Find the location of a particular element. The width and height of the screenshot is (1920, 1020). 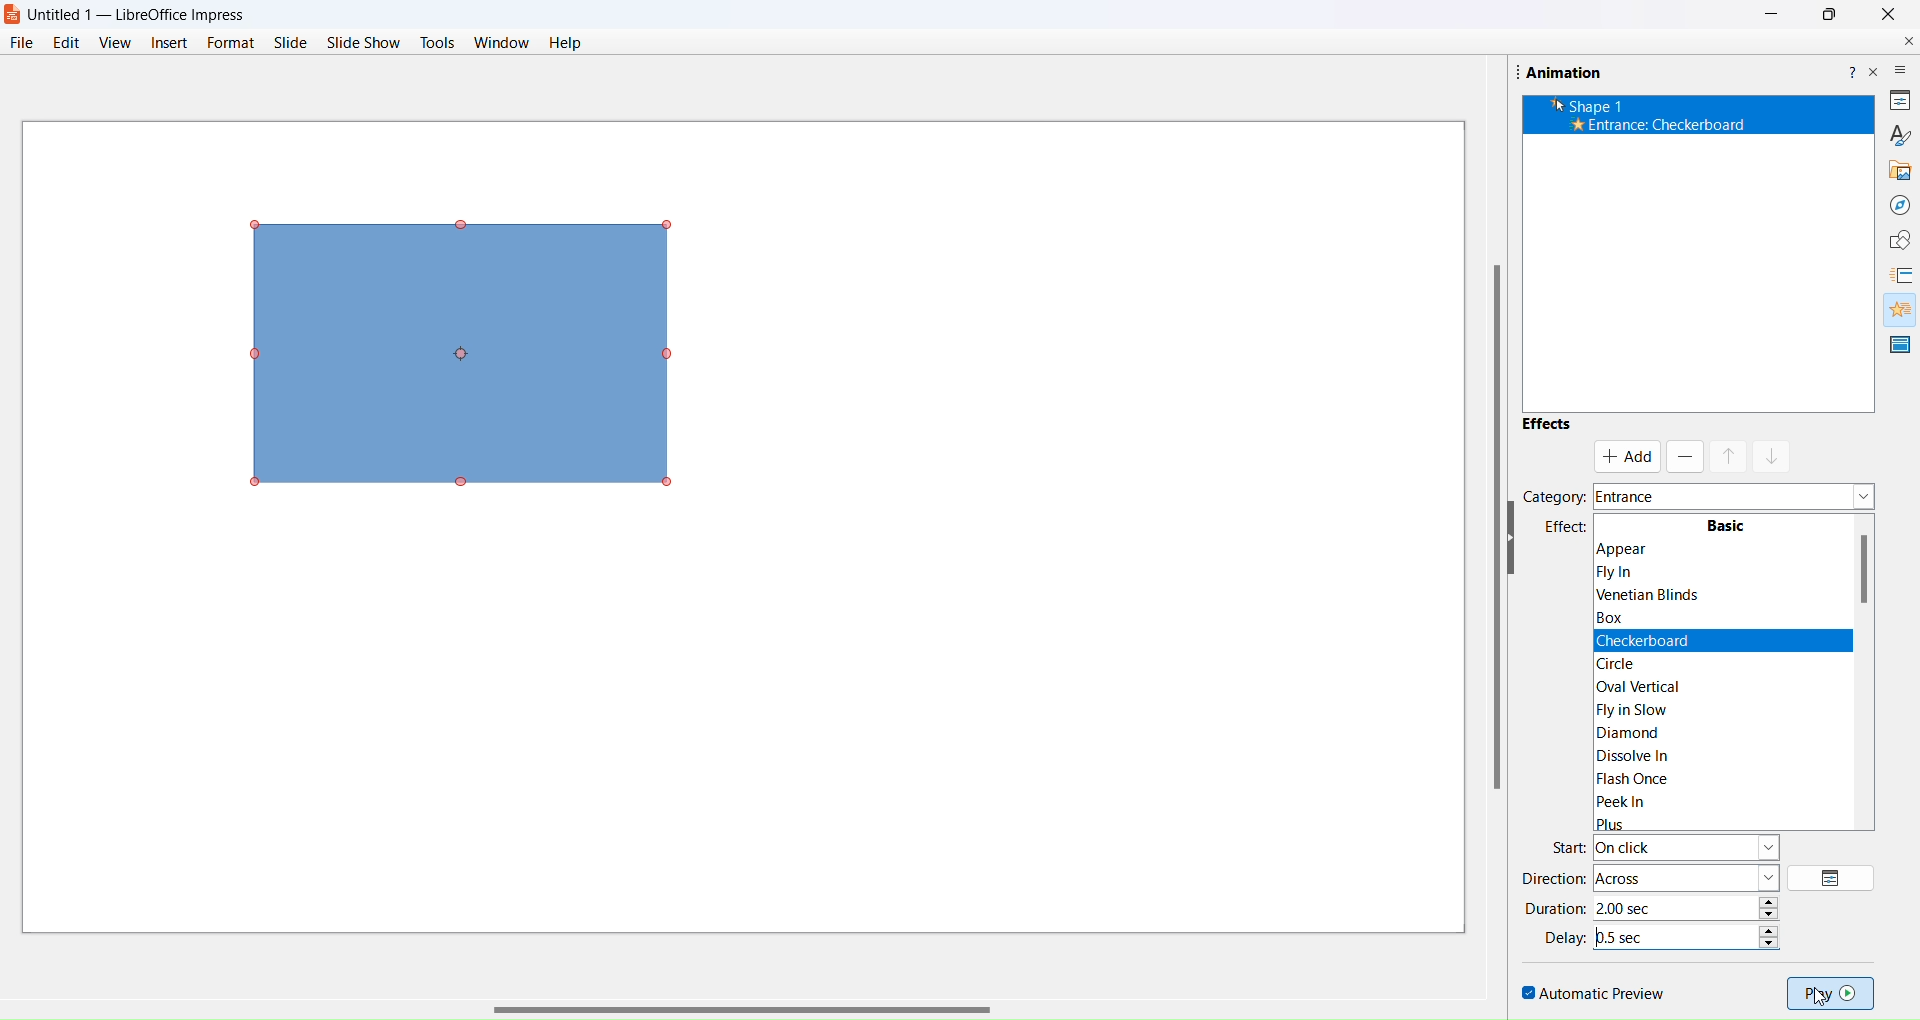

add is located at coordinates (1628, 457).